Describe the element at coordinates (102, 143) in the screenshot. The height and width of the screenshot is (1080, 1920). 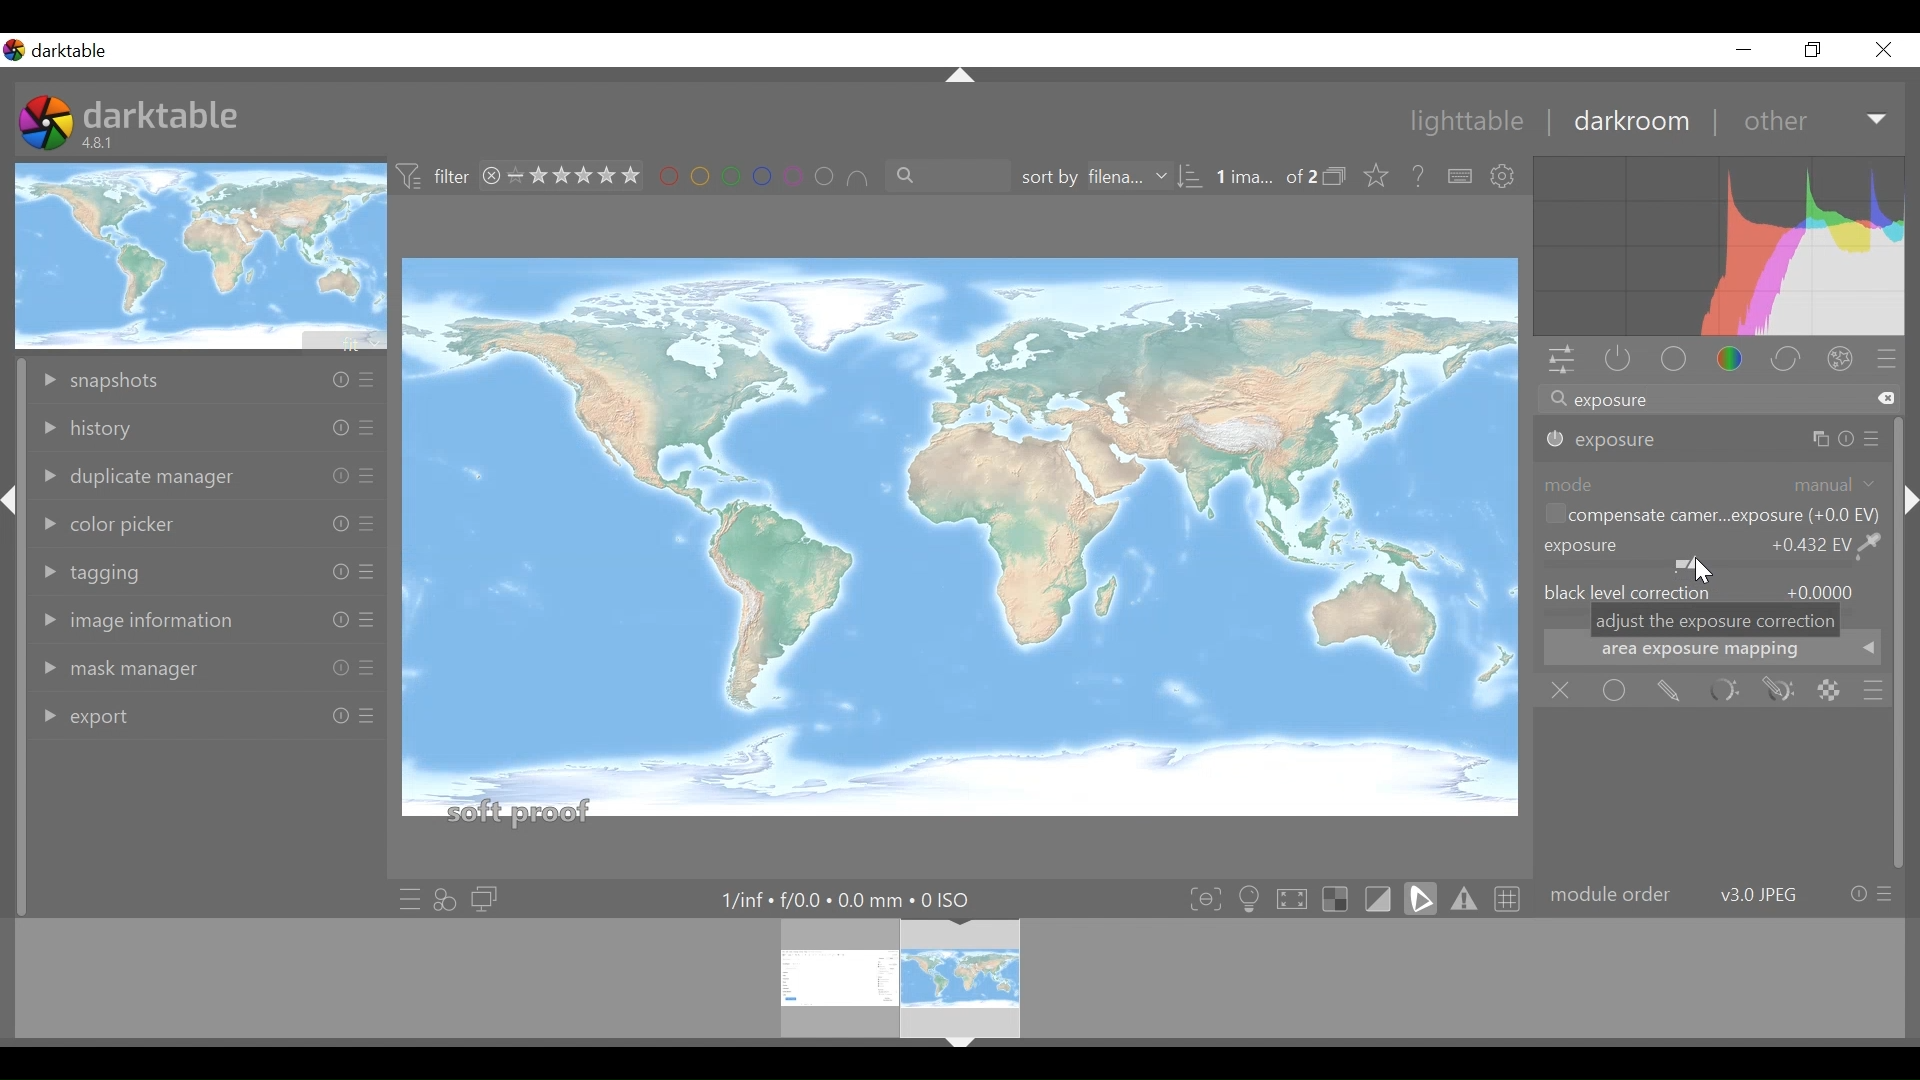
I see `Version` at that location.